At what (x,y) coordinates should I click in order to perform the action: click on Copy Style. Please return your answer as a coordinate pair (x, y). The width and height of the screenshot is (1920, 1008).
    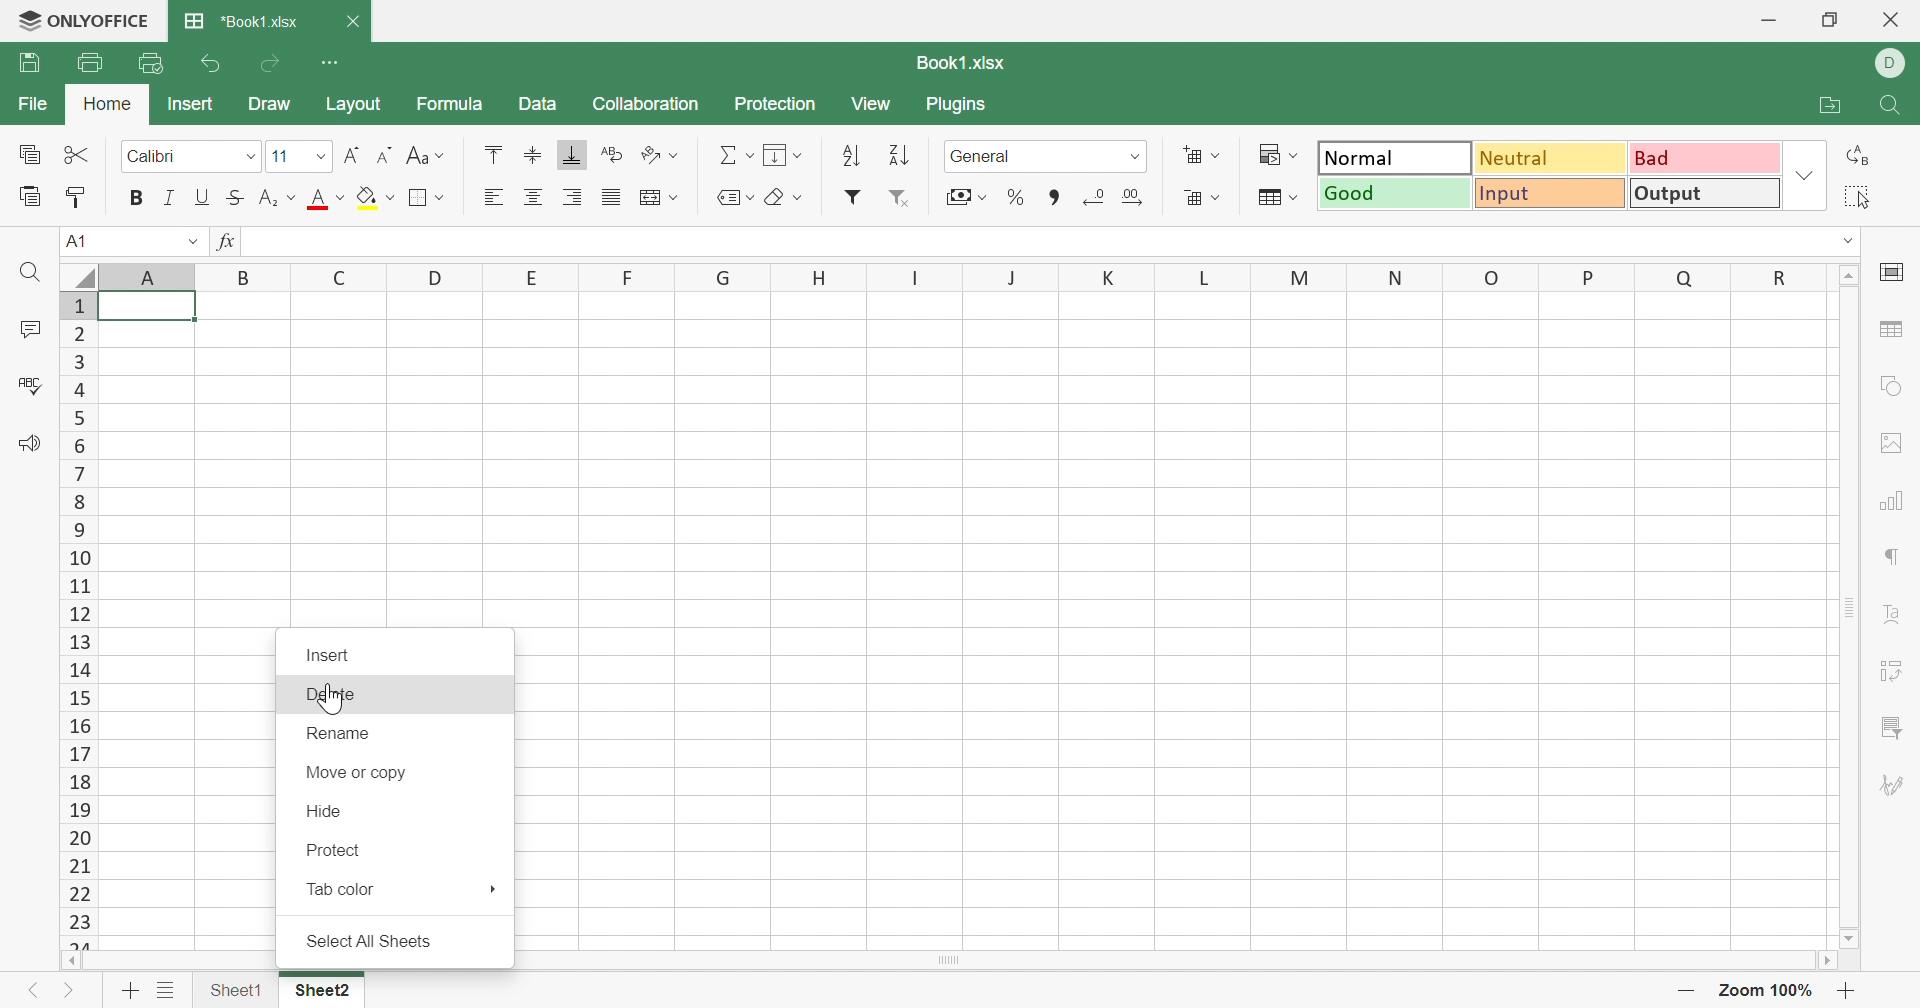
    Looking at the image, I should click on (78, 194).